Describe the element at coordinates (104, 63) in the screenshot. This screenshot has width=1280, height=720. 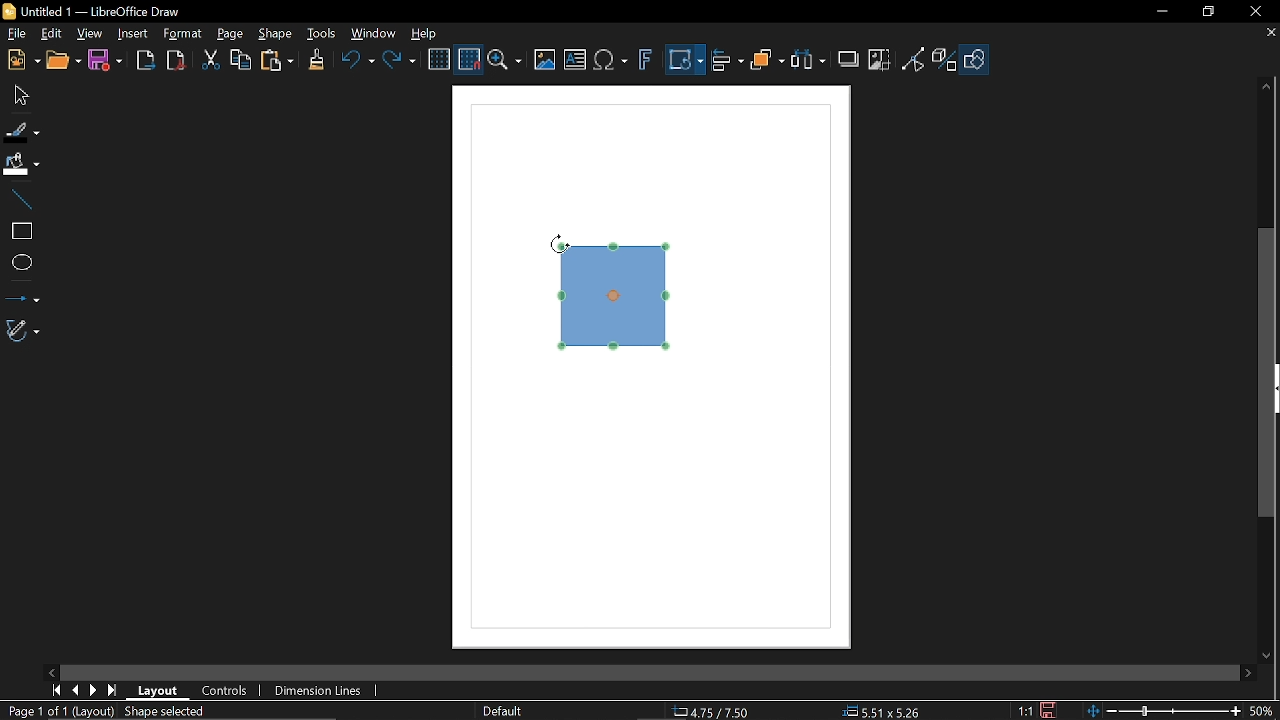
I see `Save` at that location.